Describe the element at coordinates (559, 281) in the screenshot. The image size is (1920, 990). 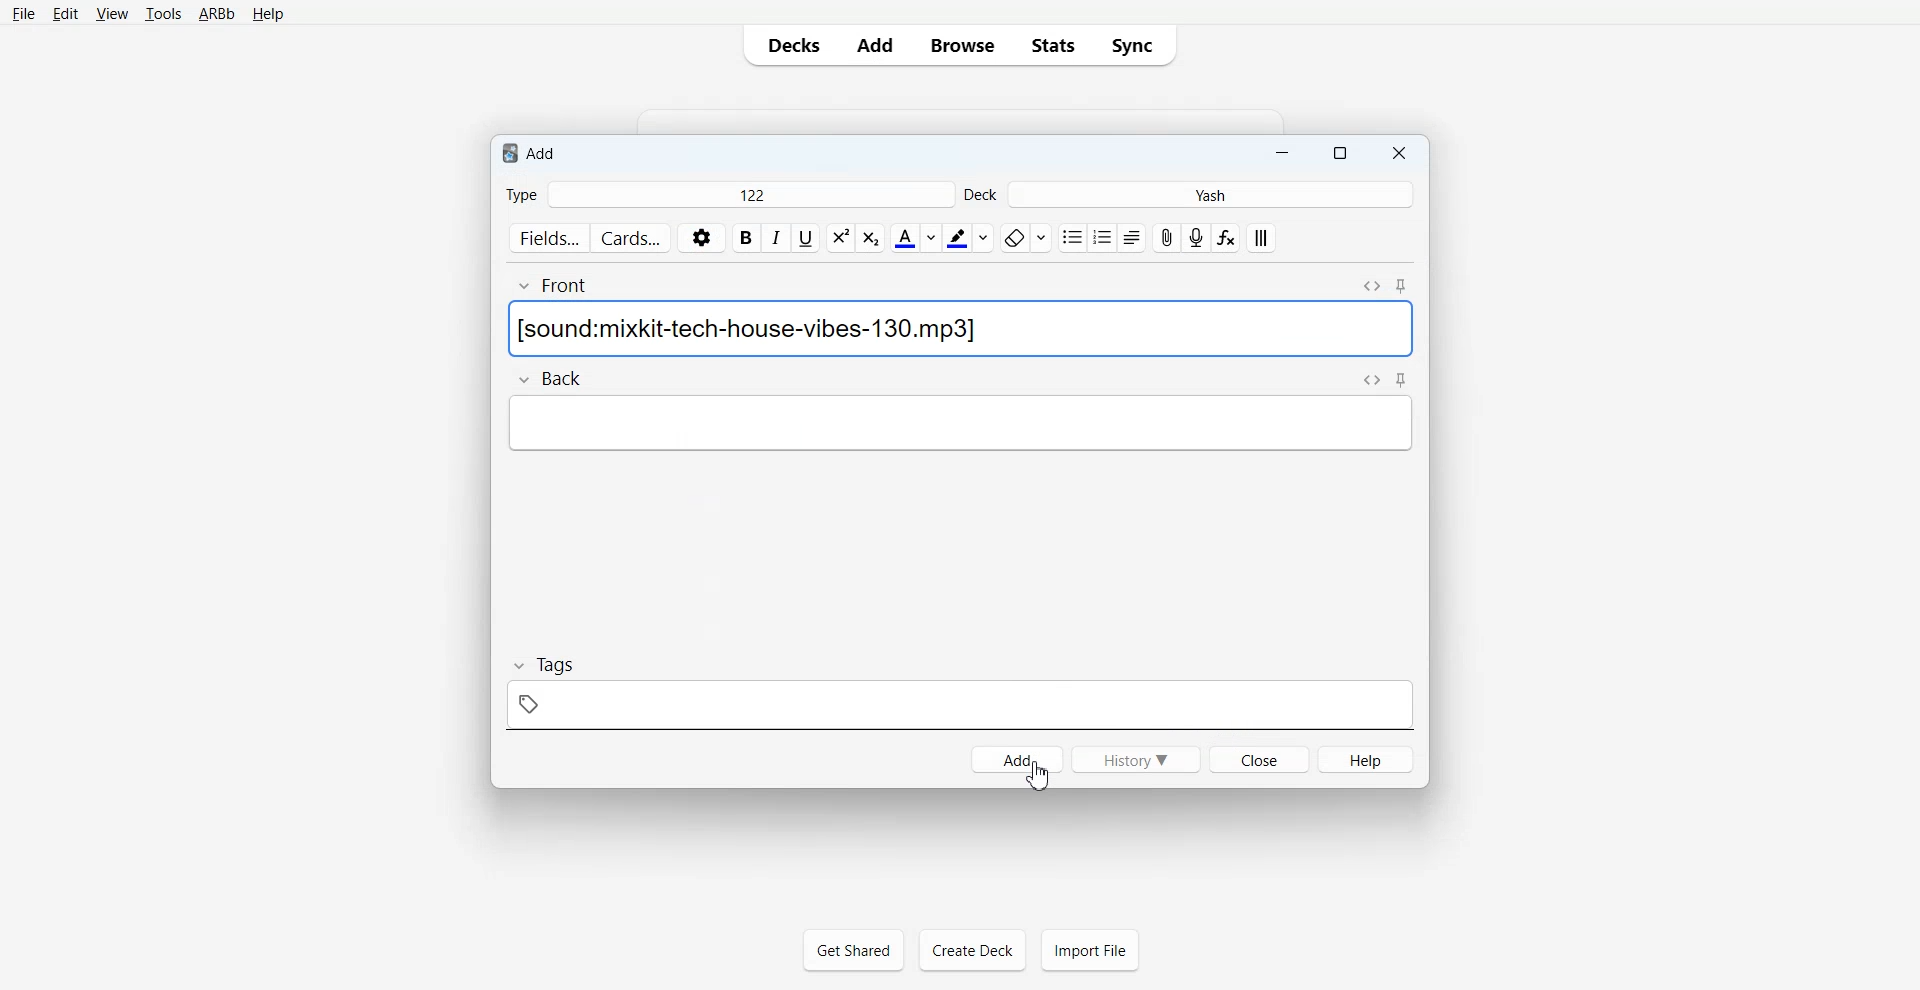
I see `front` at that location.